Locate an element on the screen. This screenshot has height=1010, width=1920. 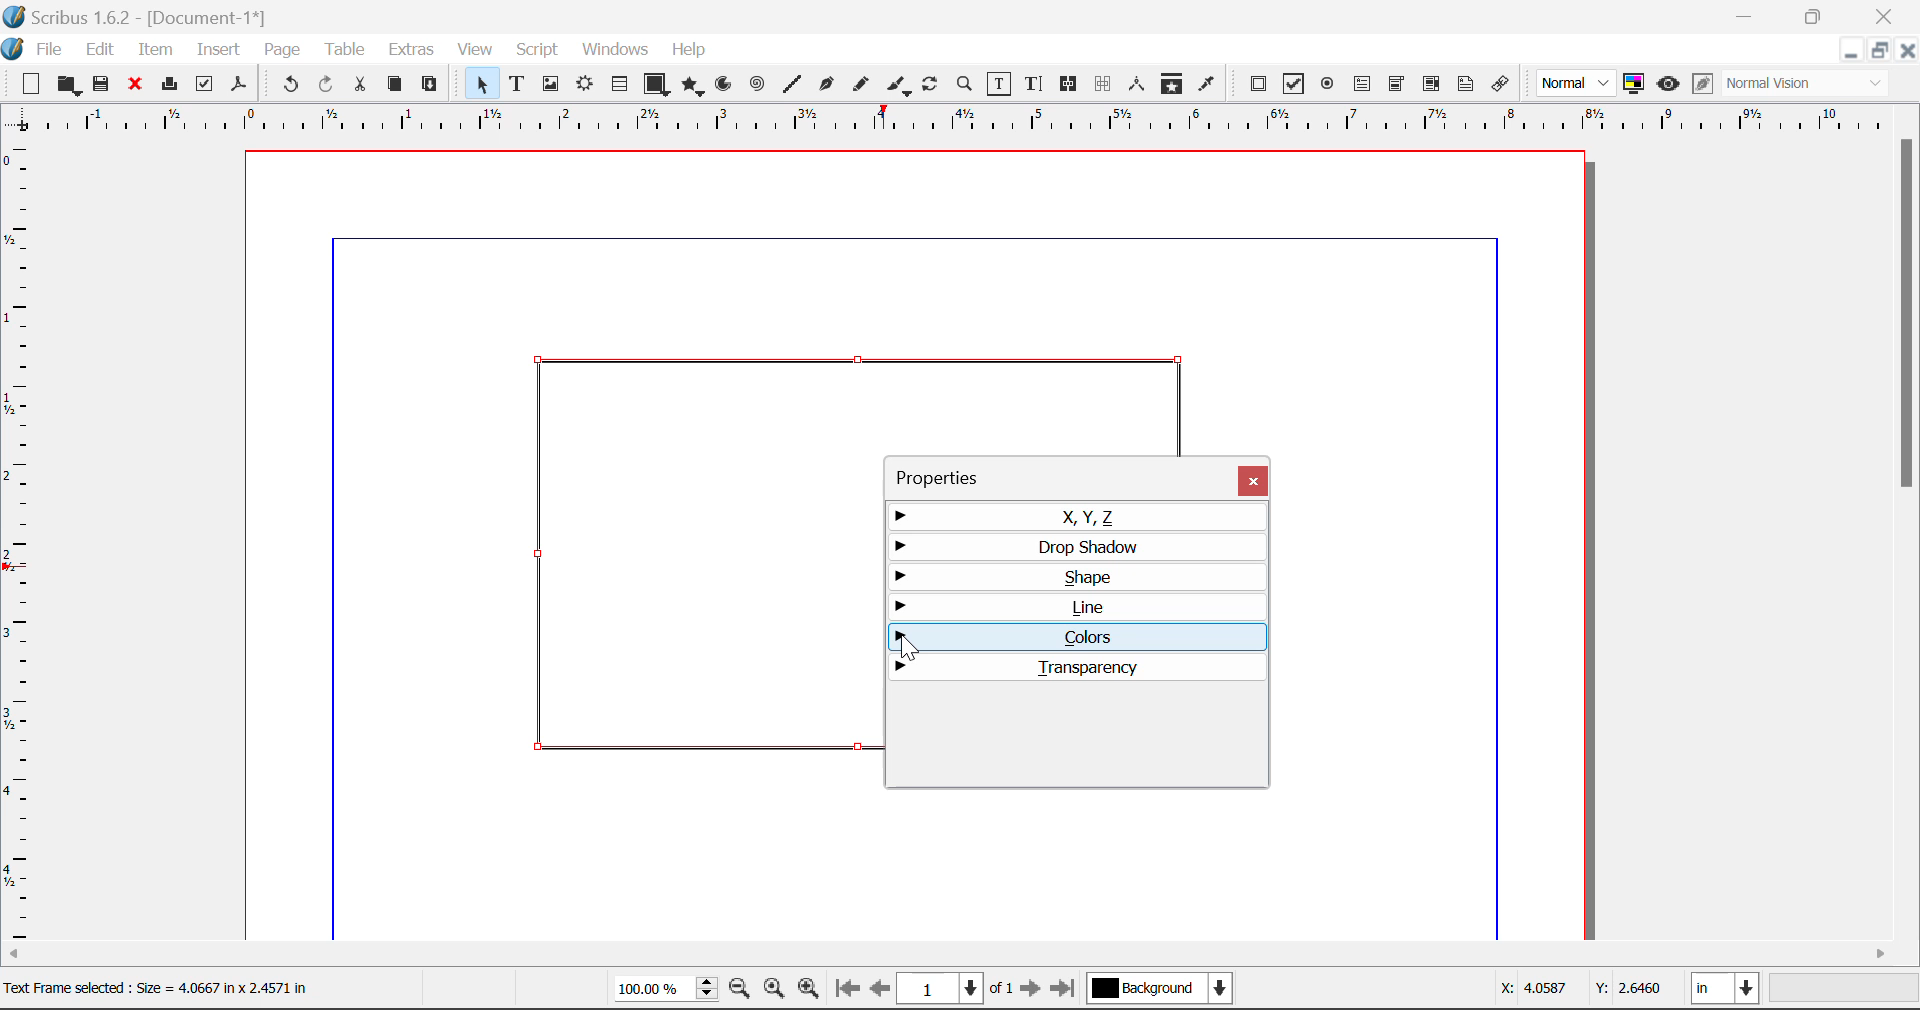
Colors is located at coordinates (1073, 639).